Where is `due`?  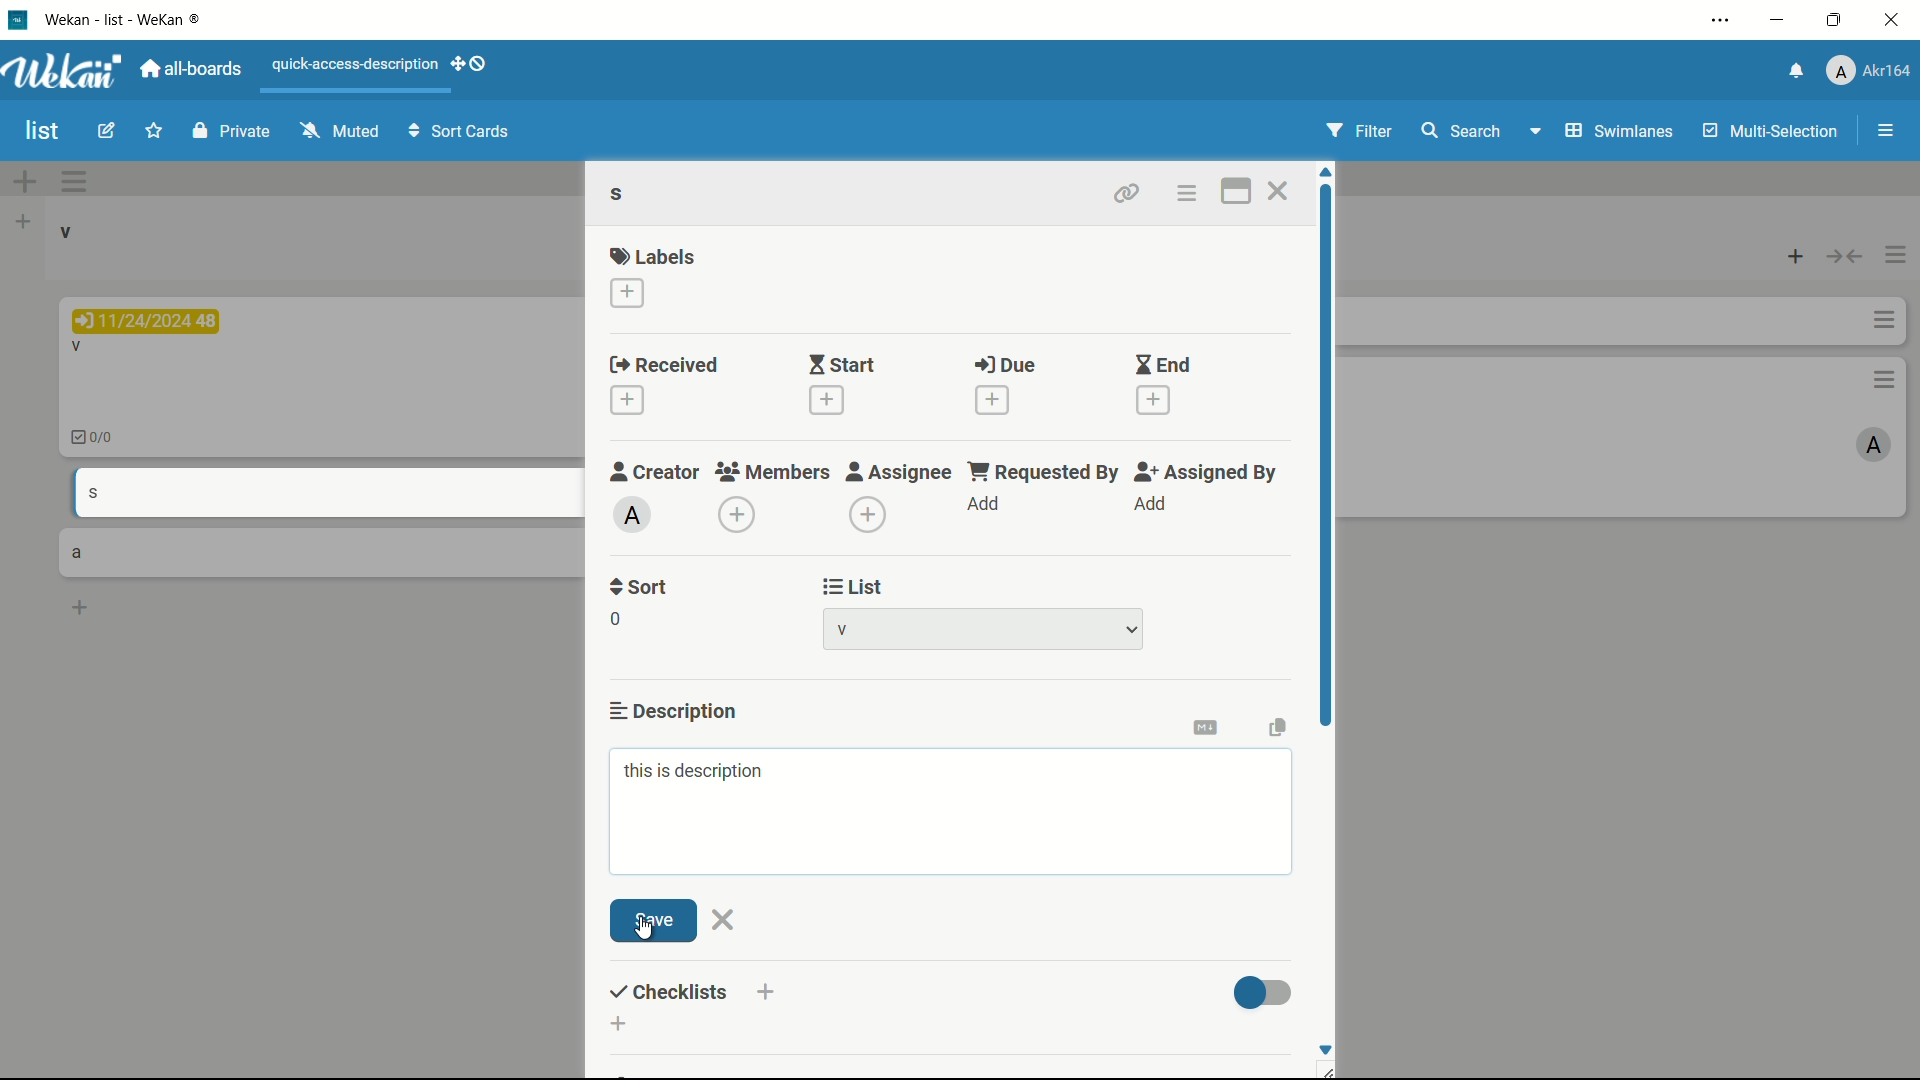
due is located at coordinates (1005, 365).